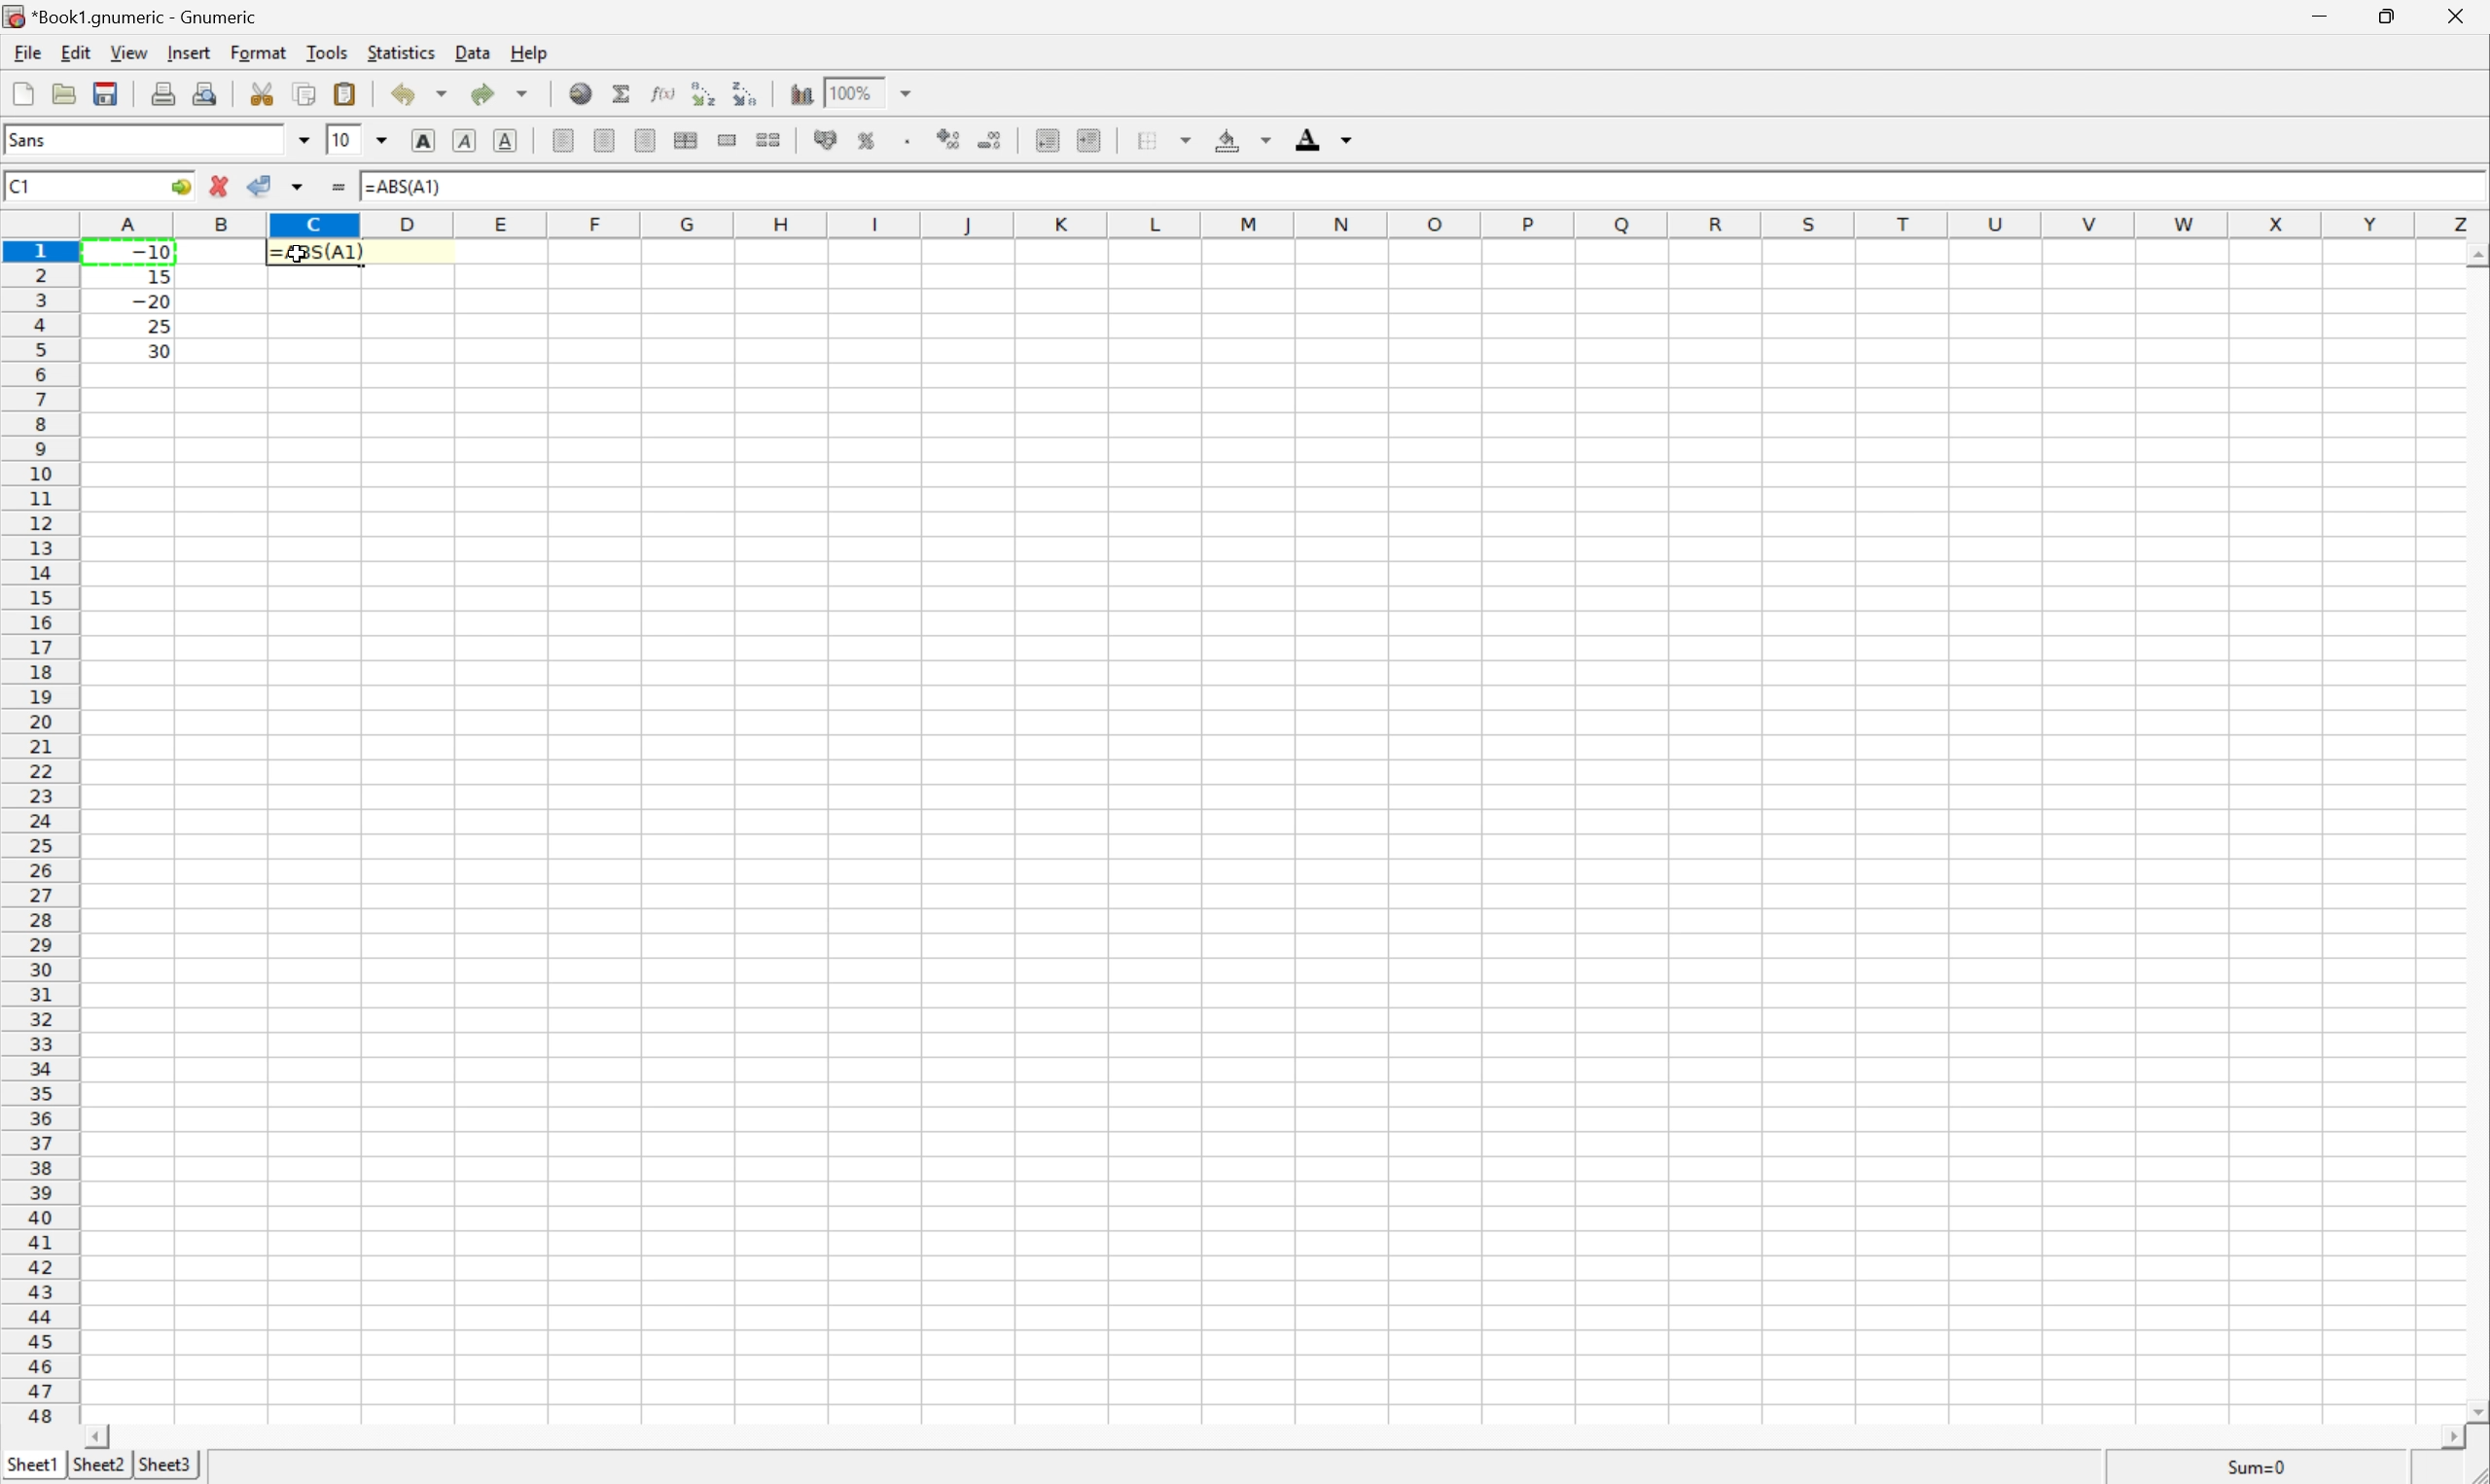 The width and height of the screenshot is (2490, 1484). Describe the element at coordinates (40, 837) in the screenshot. I see `Row numbers` at that location.